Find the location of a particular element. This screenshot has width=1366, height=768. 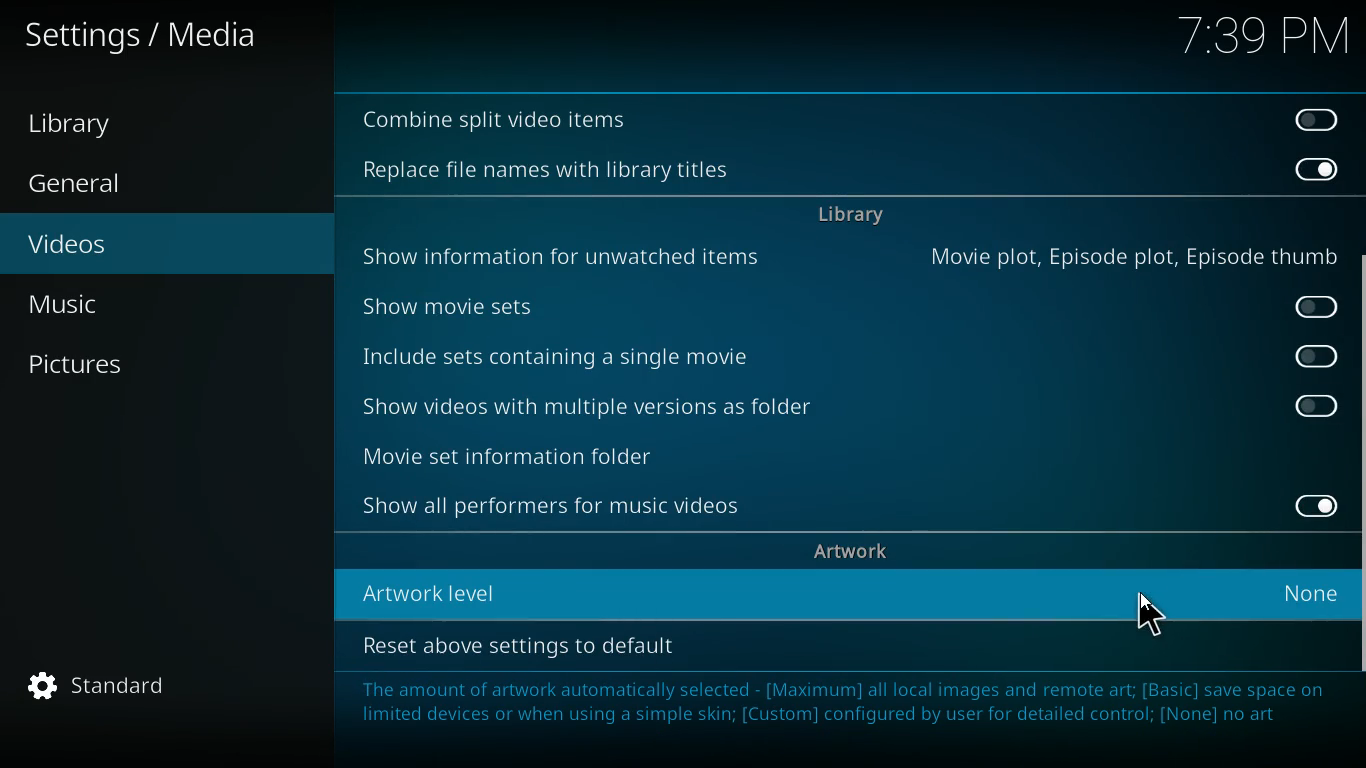

off is located at coordinates (1317, 406).